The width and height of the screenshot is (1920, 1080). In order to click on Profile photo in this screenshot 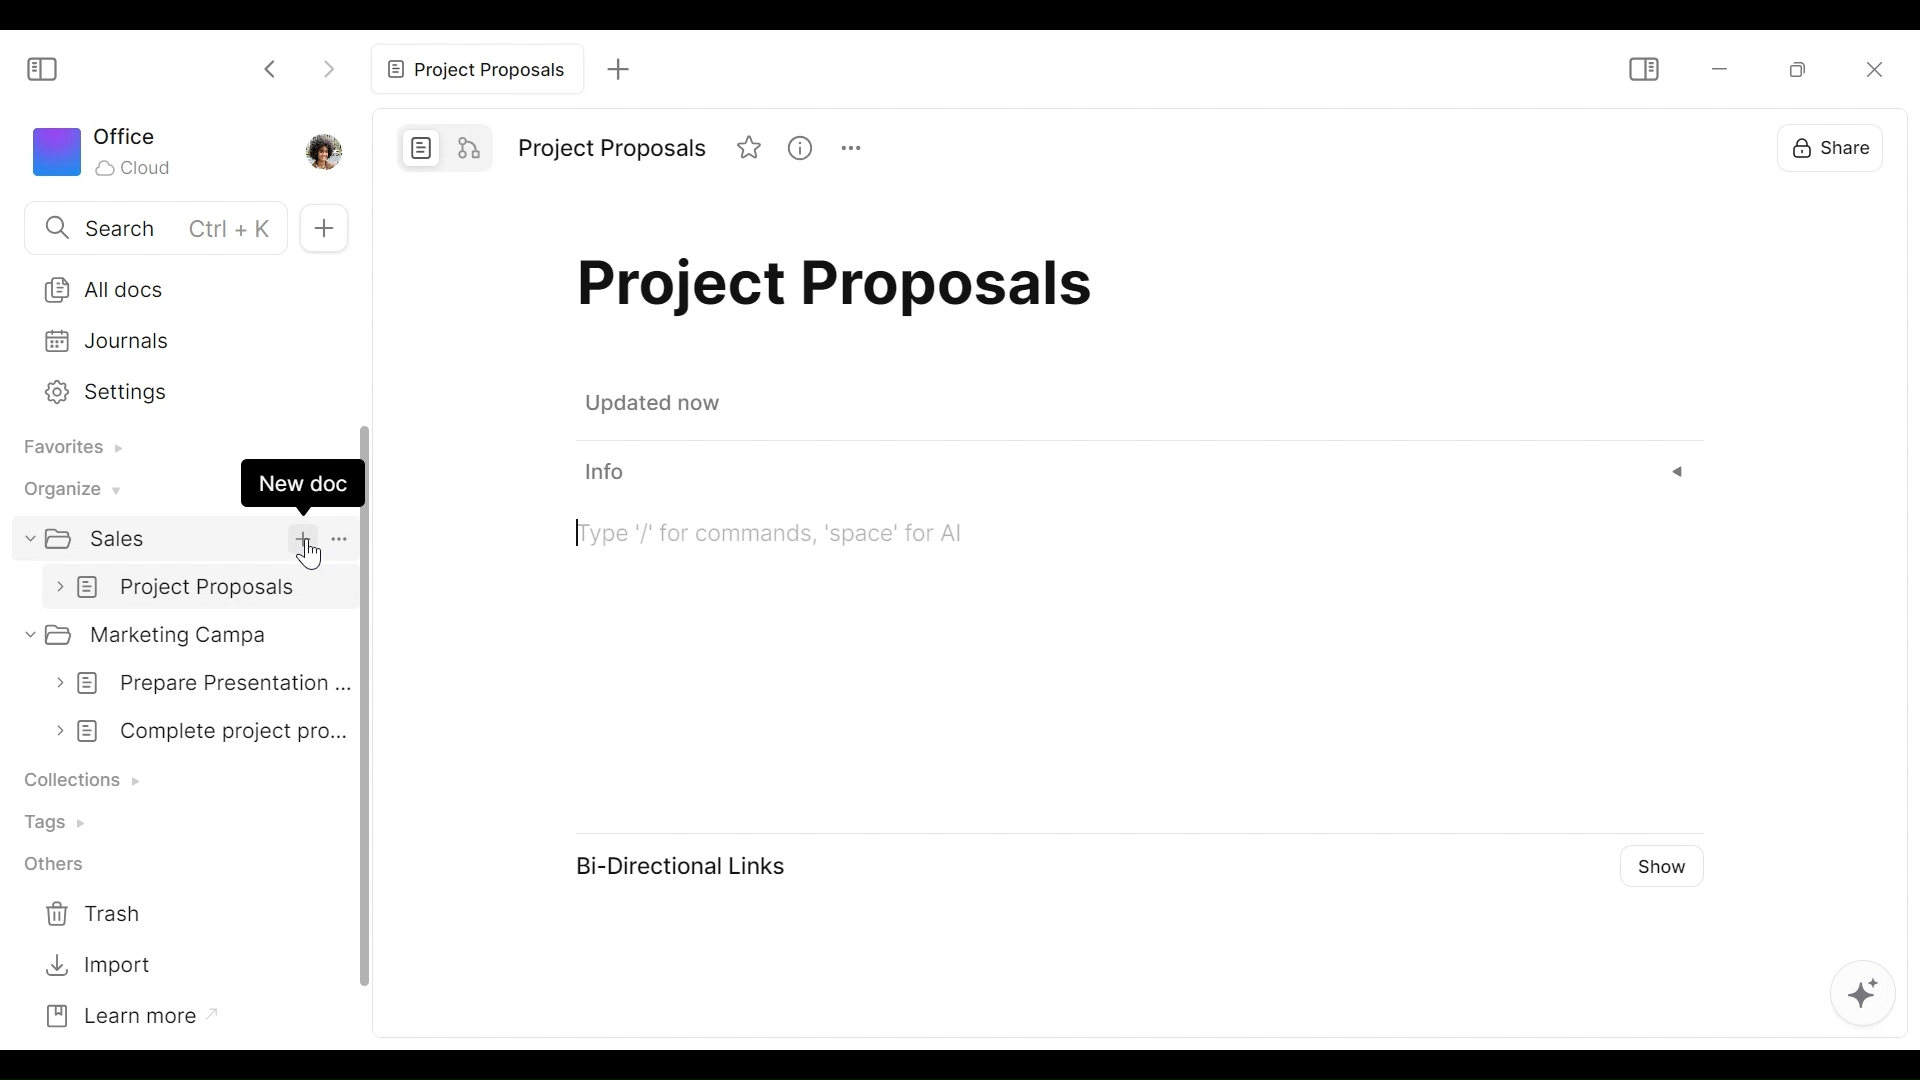, I will do `click(331, 150)`.